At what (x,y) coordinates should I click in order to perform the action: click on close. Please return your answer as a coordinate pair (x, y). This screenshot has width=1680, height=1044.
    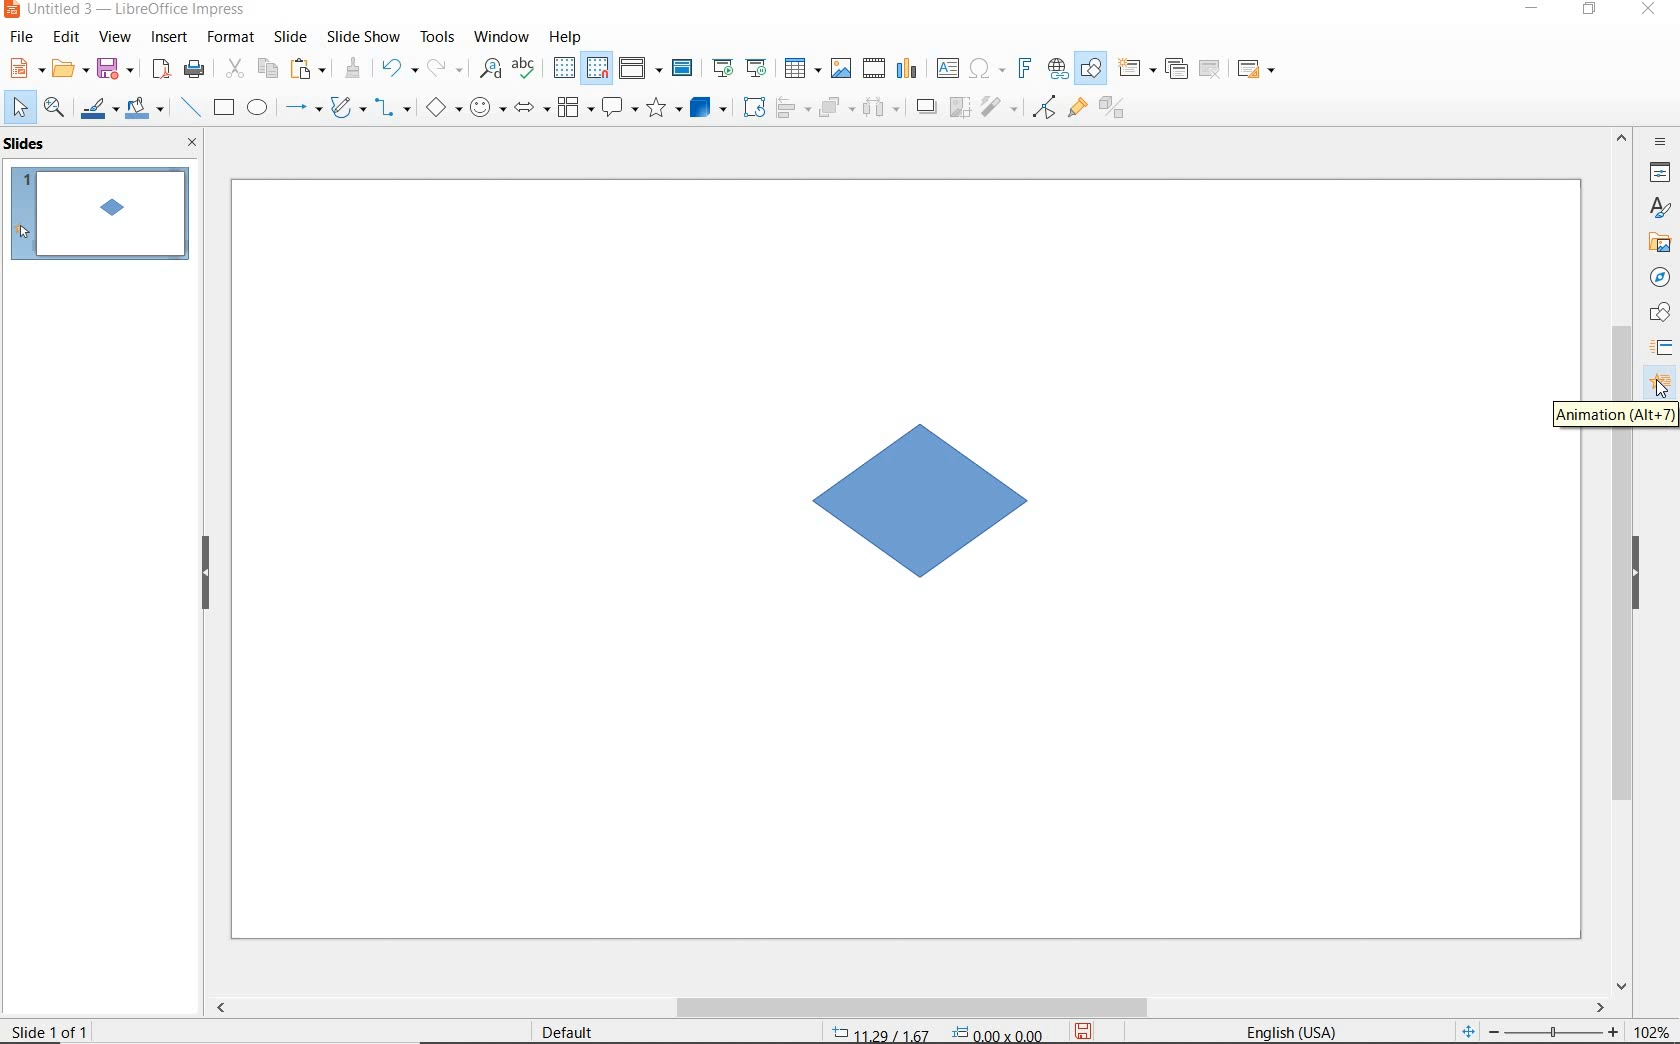
    Looking at the image, I should click on (1649, 10).